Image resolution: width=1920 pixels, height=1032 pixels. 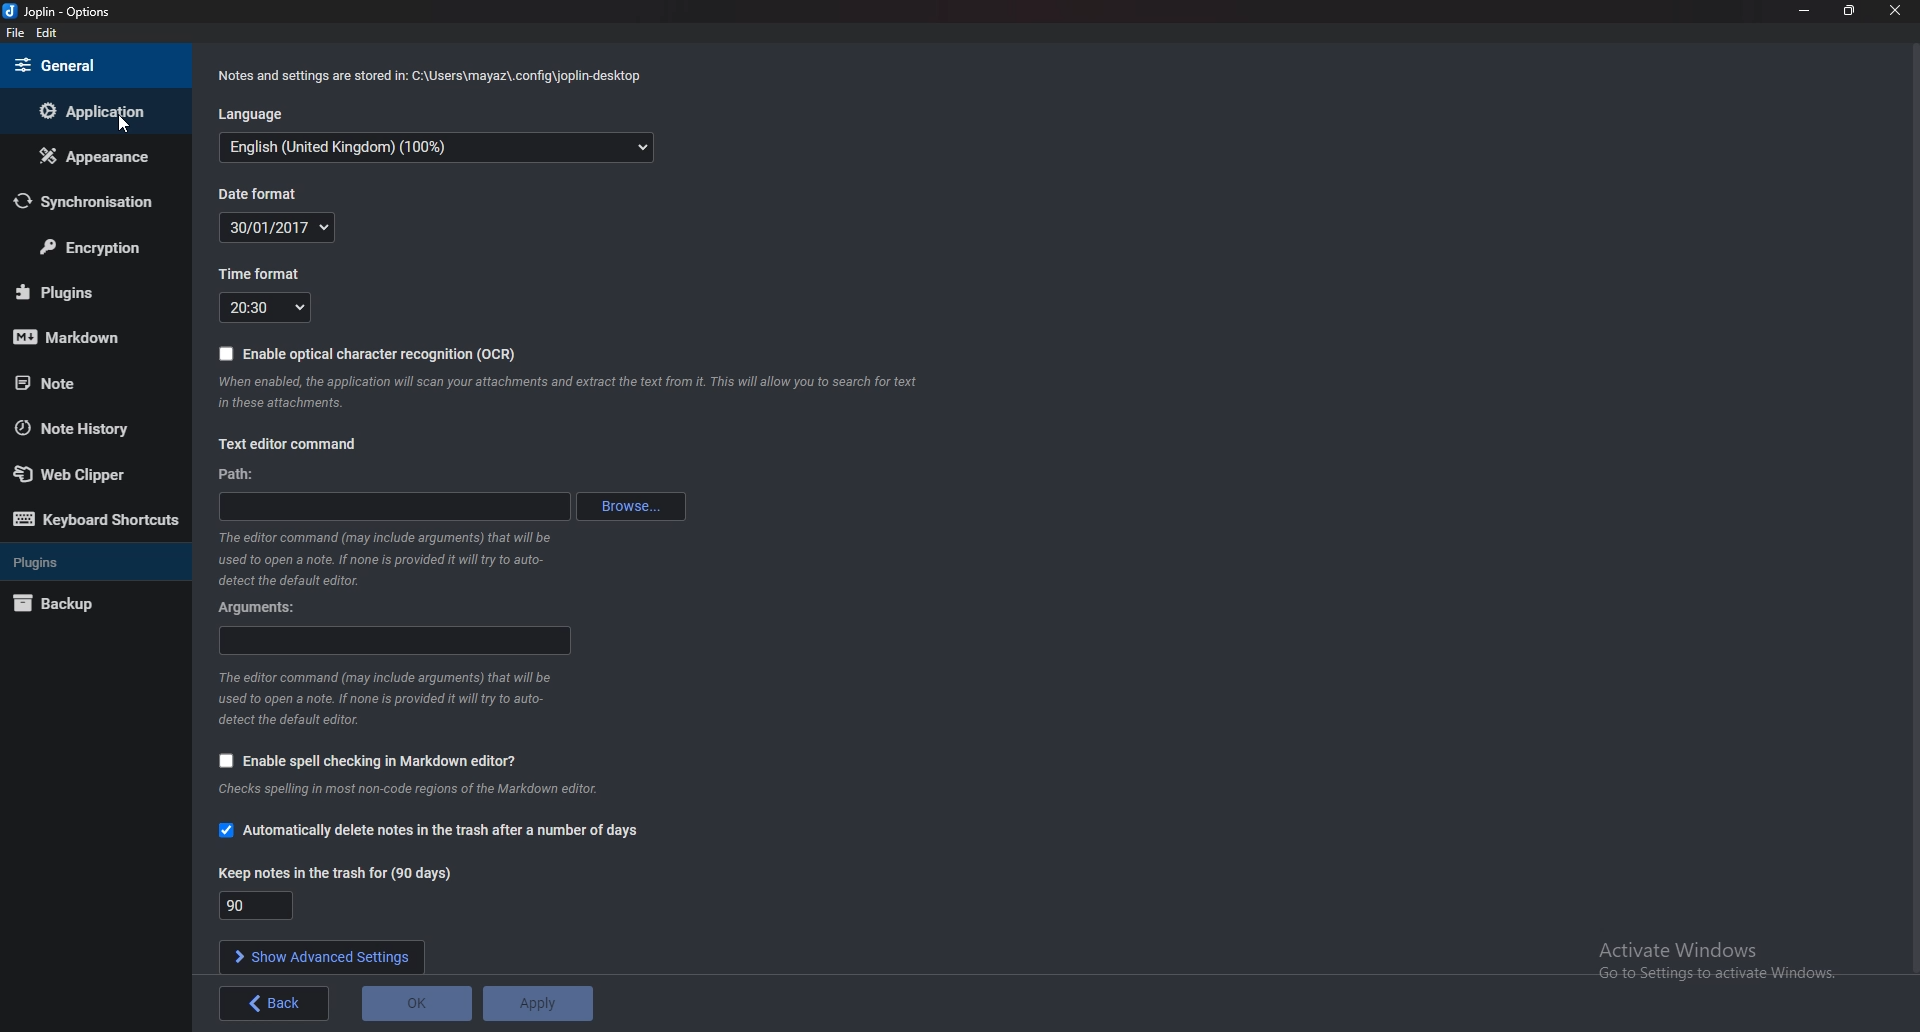 What do you see at coordinates (85, 289) in the screenshot?
I see `Plugins` at bounding box center [85, 289].